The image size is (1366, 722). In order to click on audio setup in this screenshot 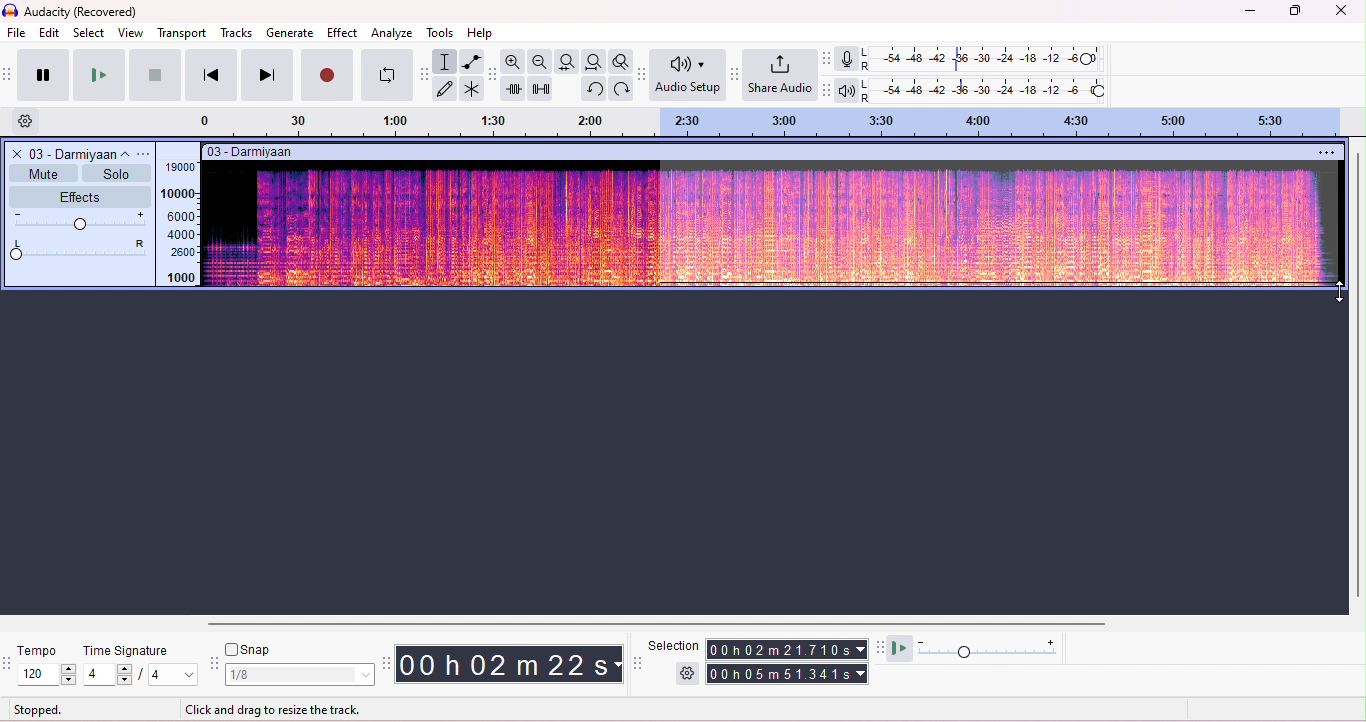, I will do `click(688, 75)`.